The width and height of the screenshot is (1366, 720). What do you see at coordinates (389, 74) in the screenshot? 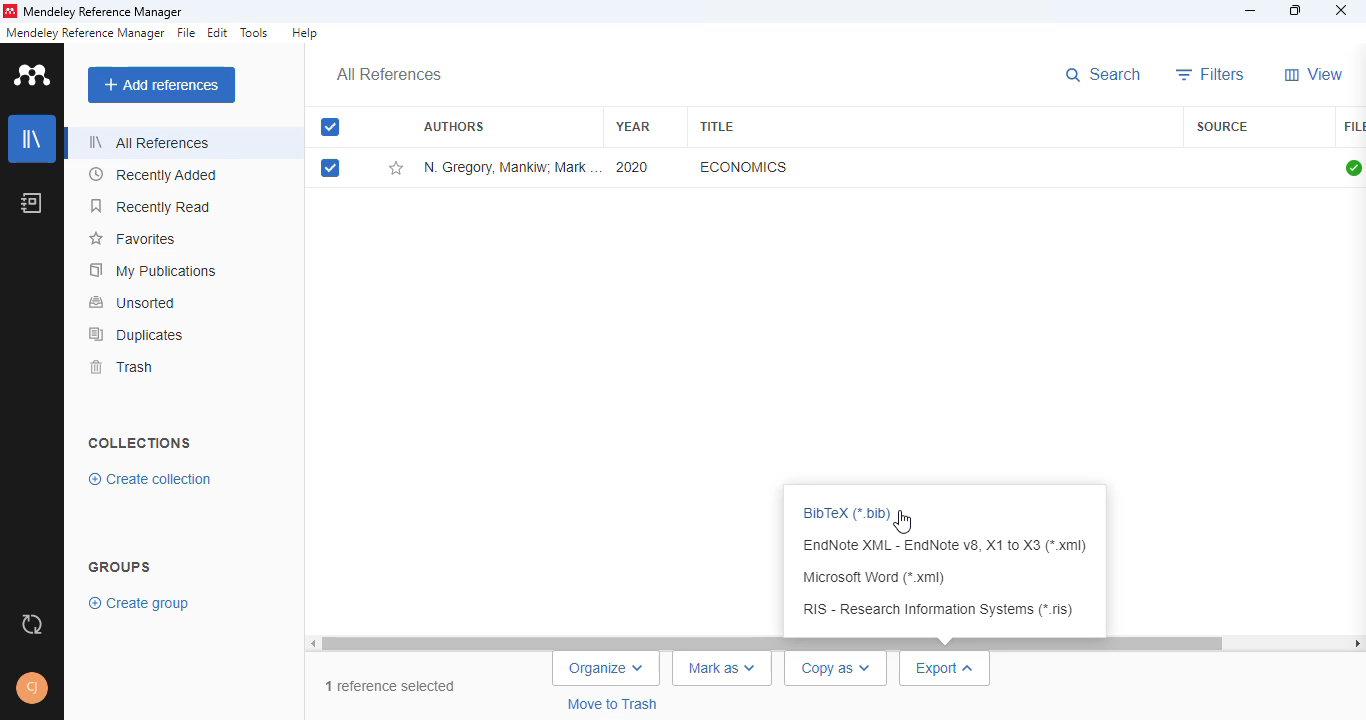
I see `all references` at bounding box center [389, 74].